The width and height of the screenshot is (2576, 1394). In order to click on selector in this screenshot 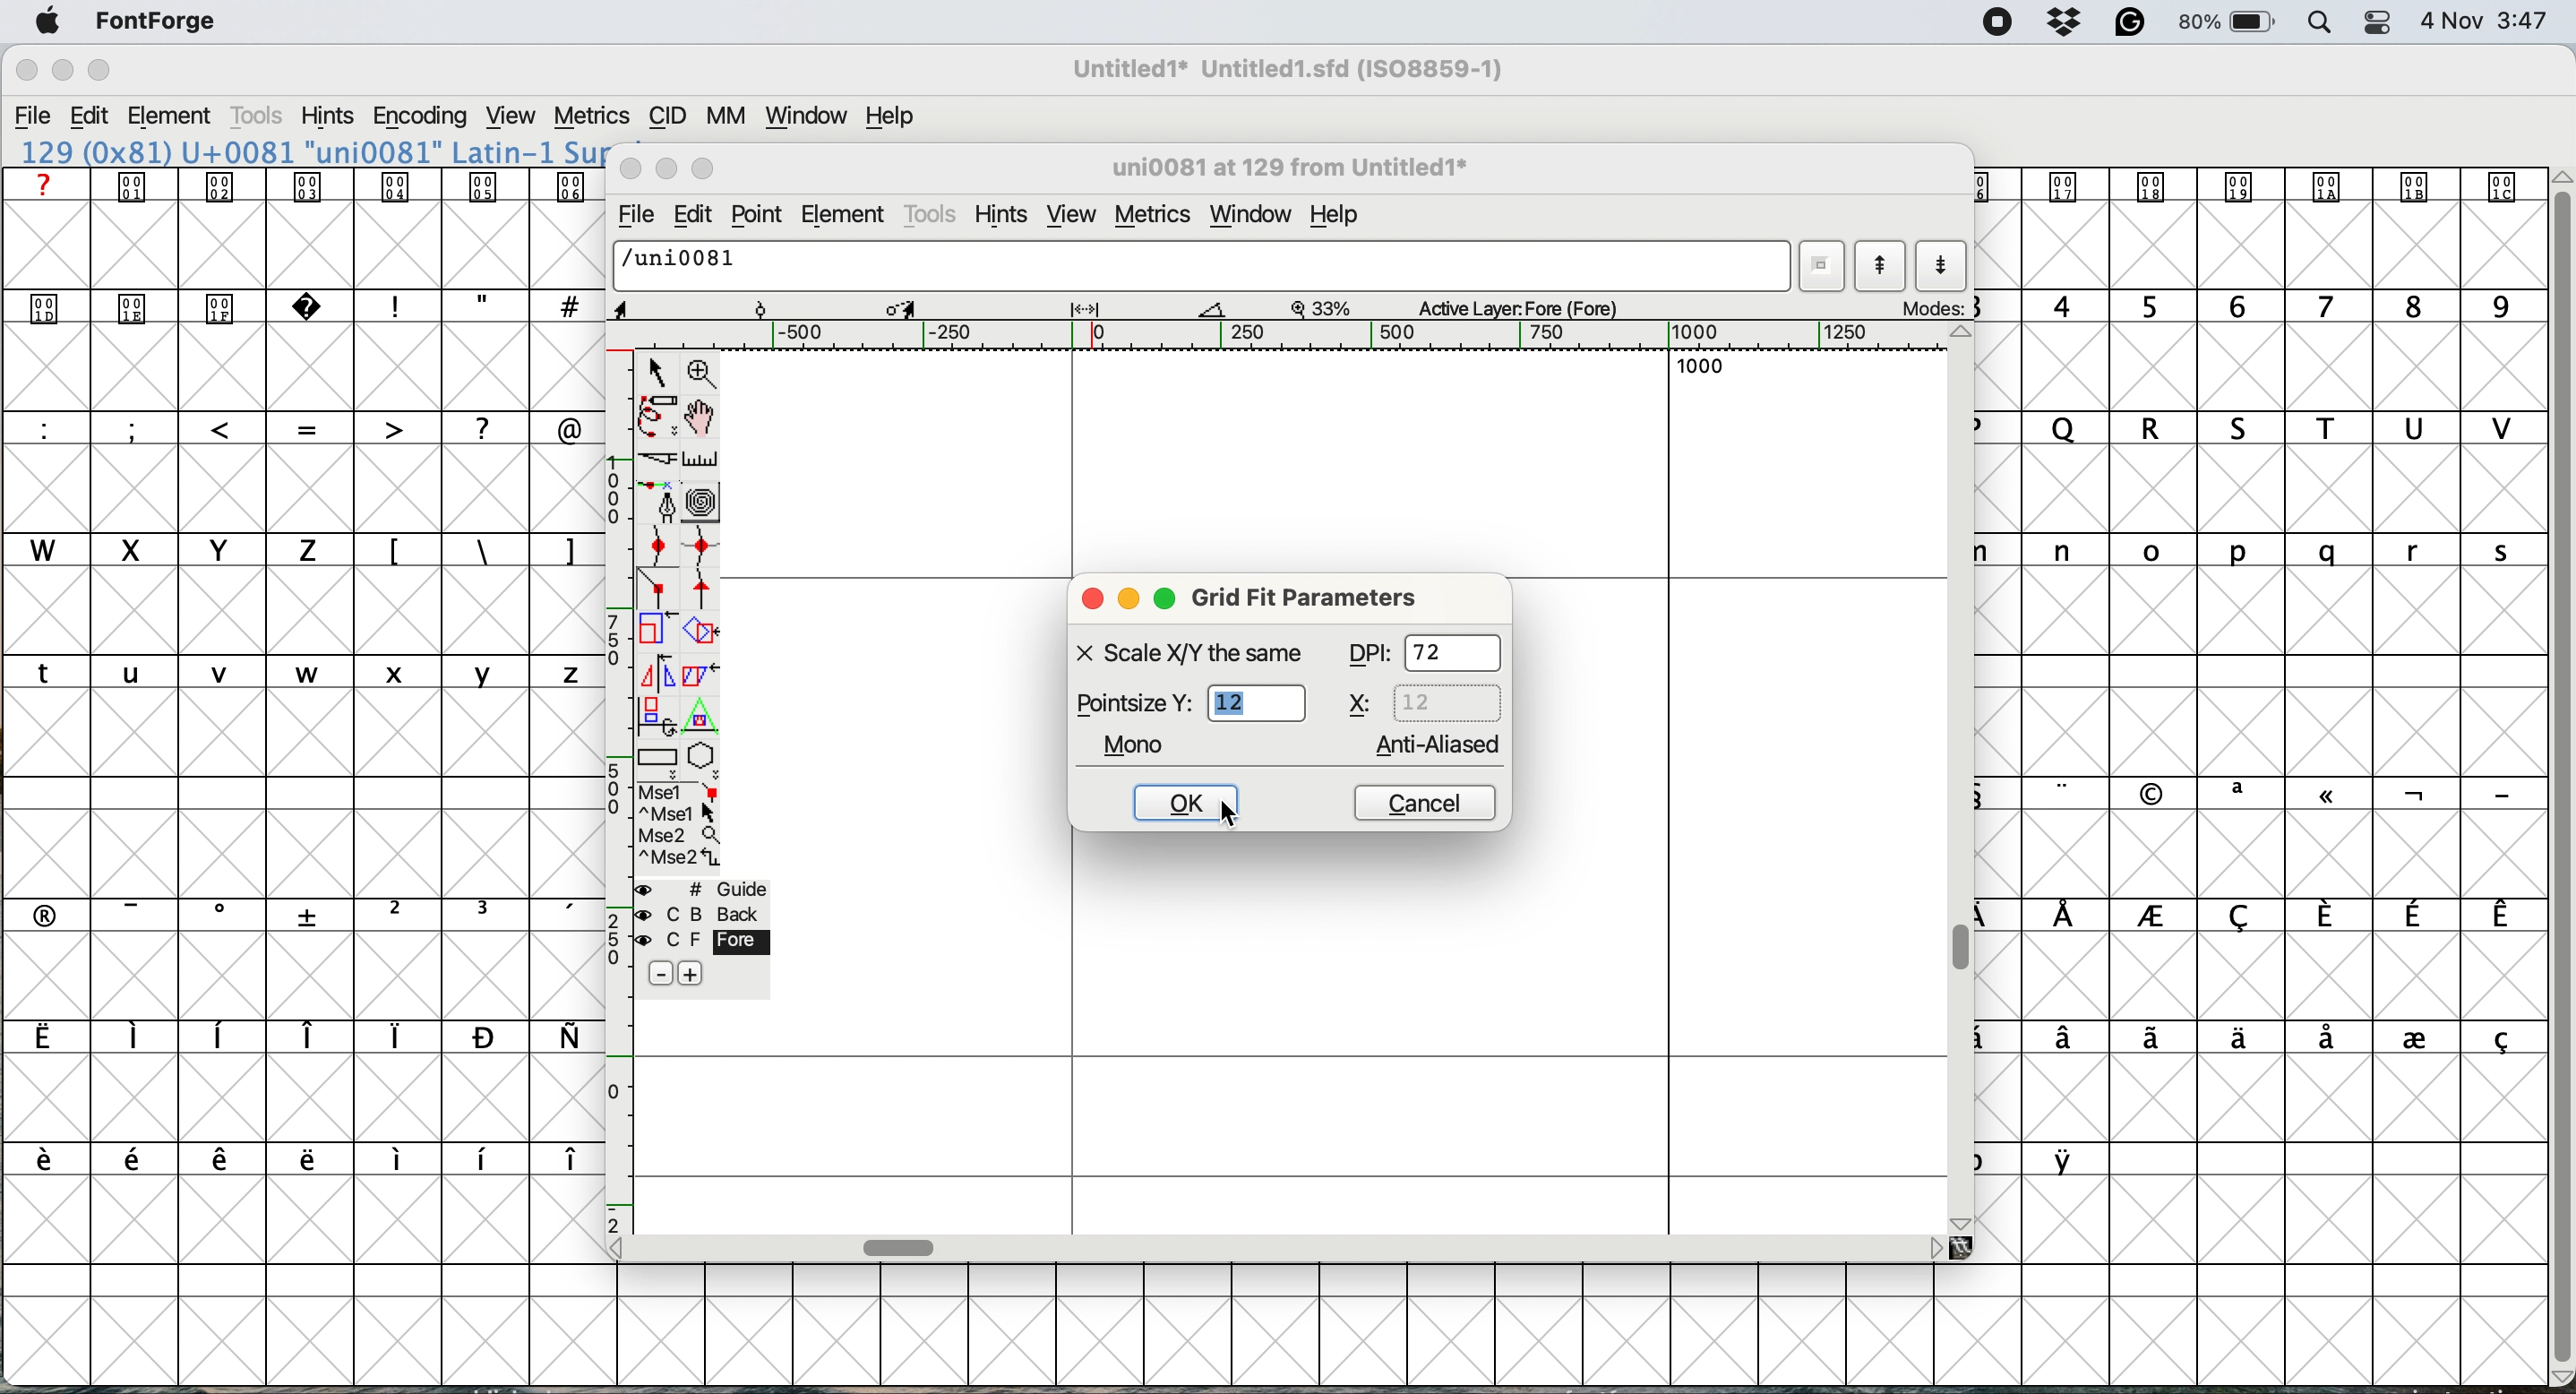, I will do `click(657, 370)`.